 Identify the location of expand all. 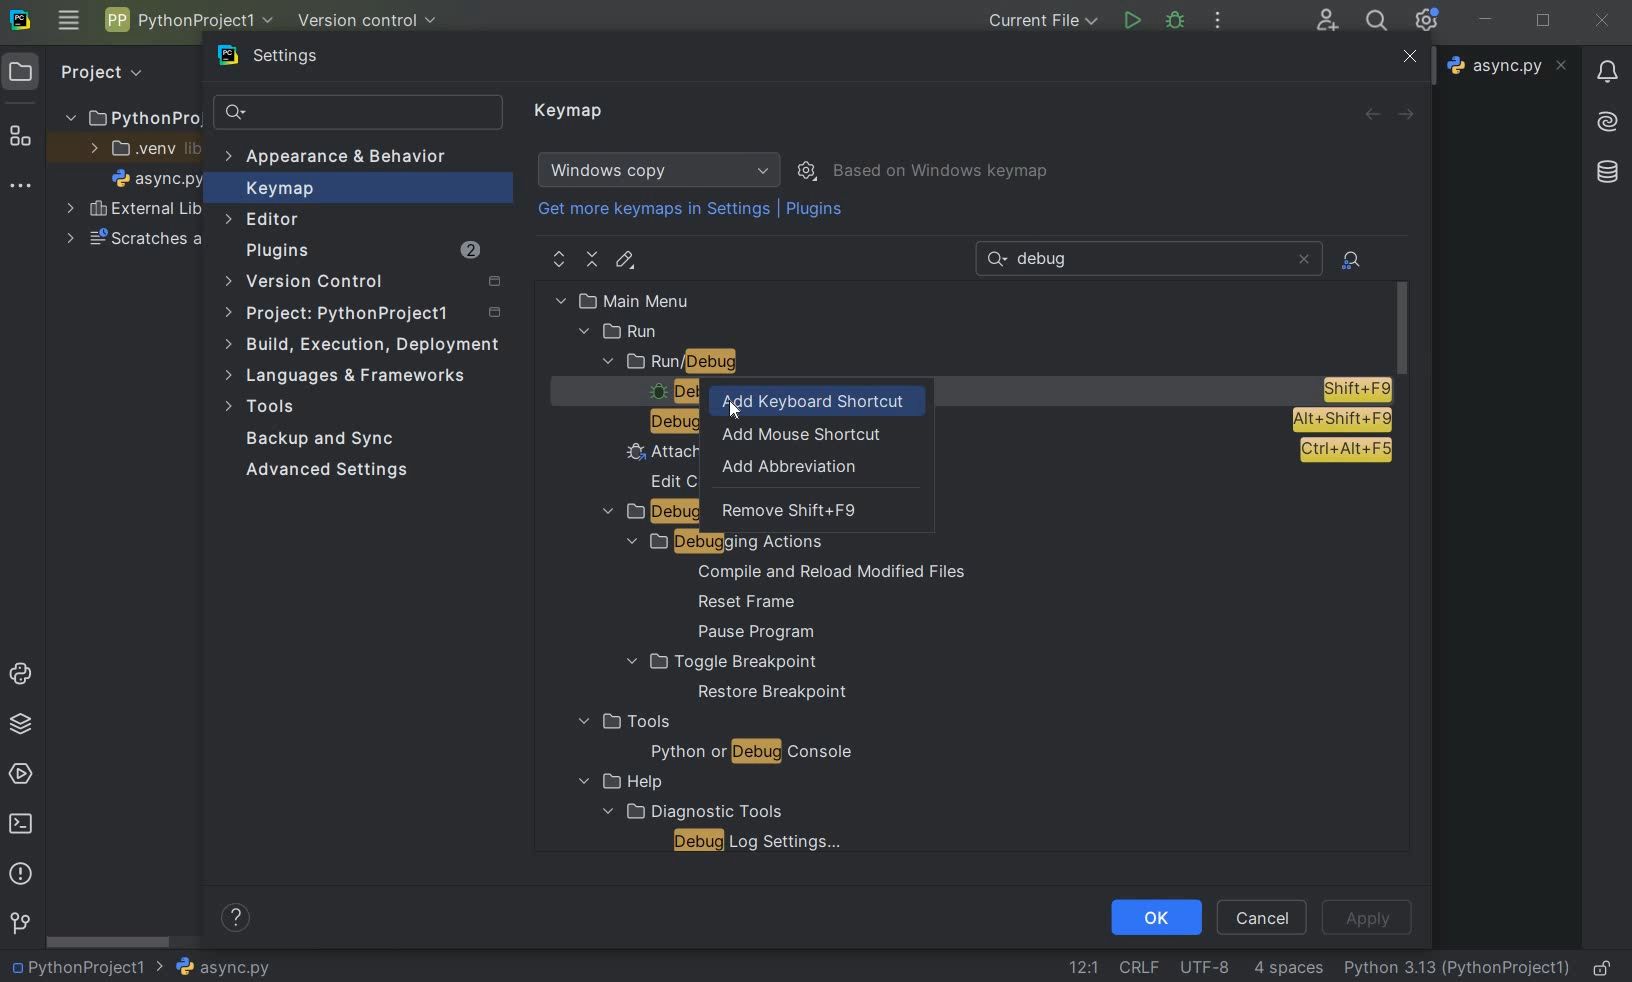
(560, 260).